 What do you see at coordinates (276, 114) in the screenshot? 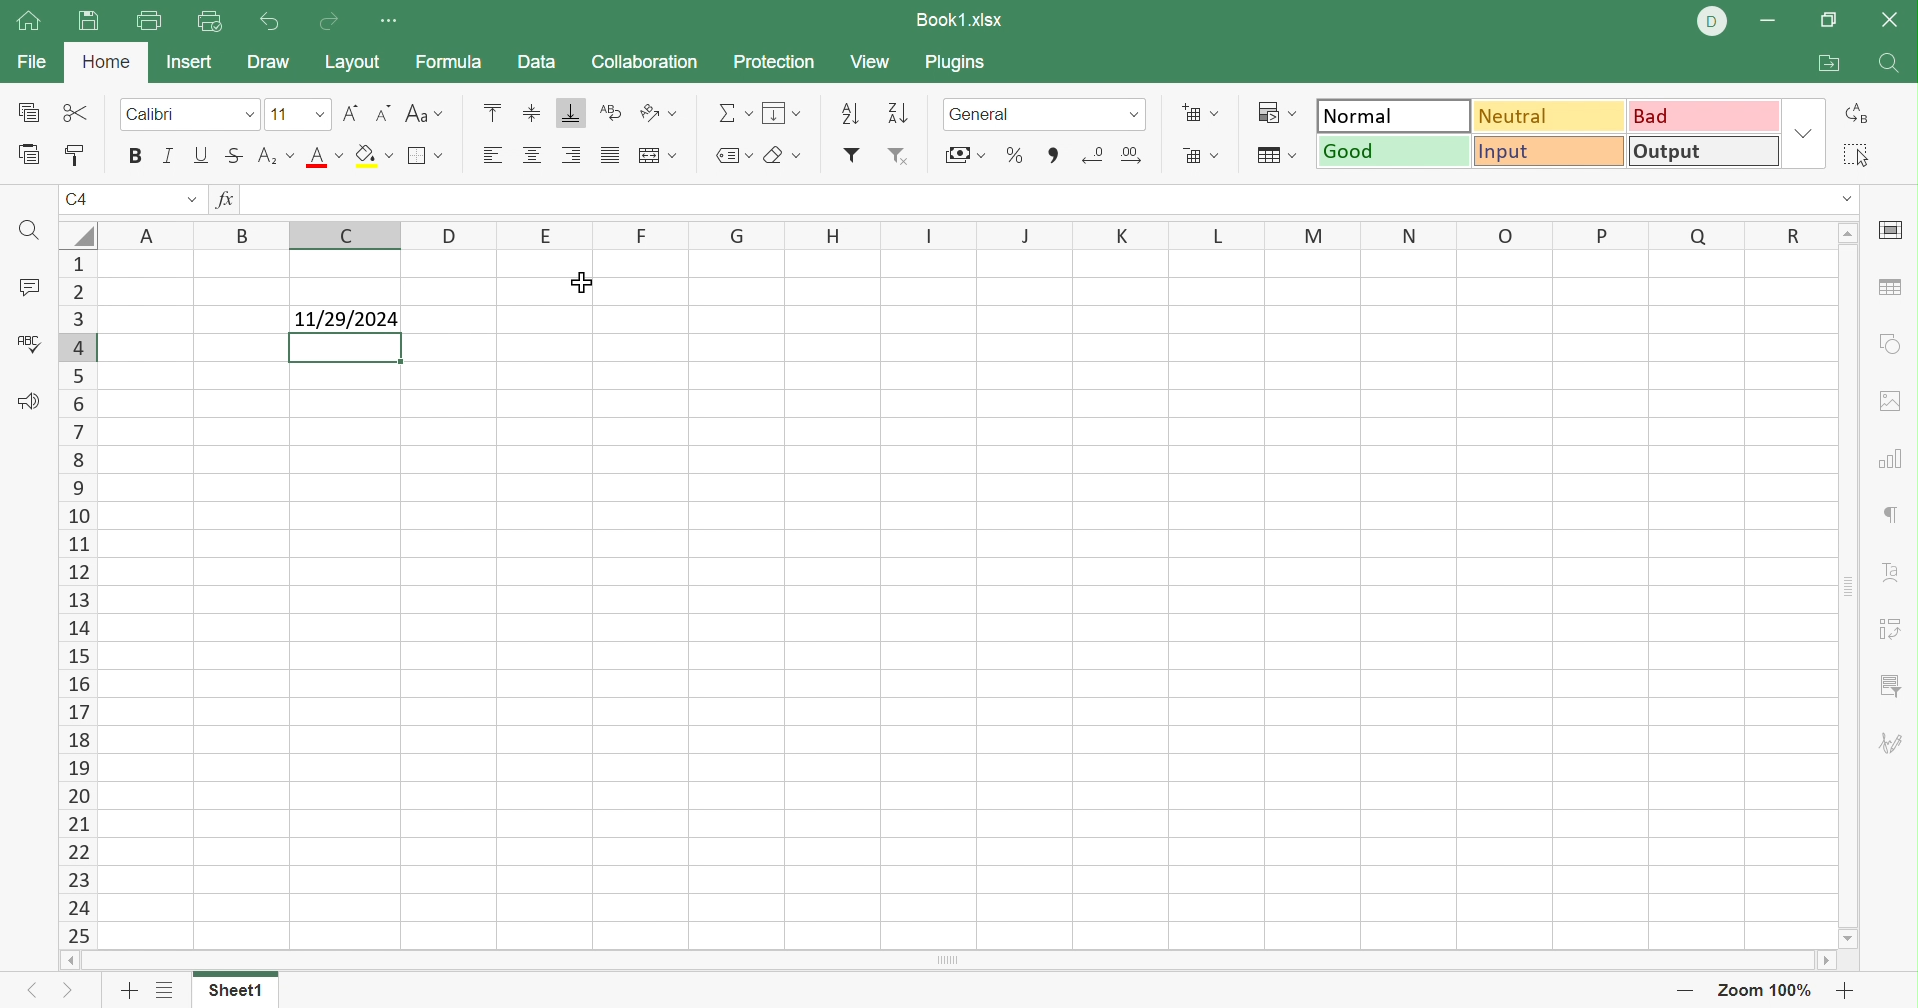
I see `11` at bounding box center [276, 114].